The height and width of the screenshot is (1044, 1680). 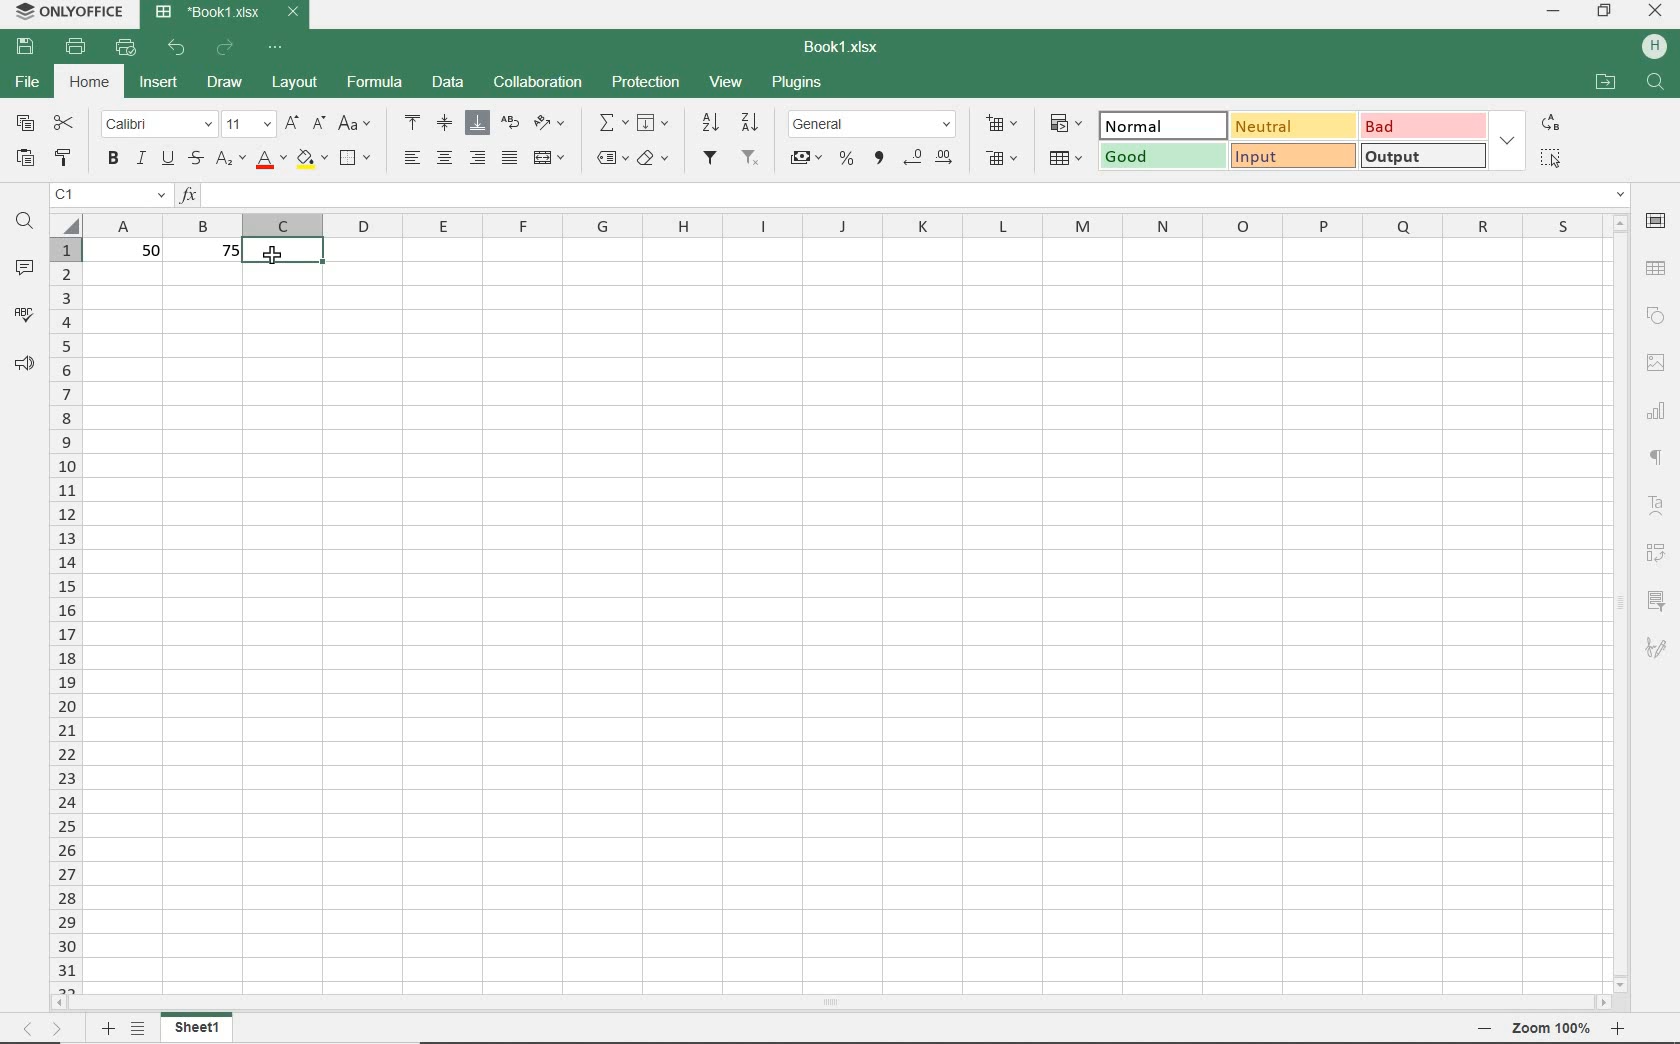 What do you see at coordinates (1548, 1030) in the screenshot?
I see `zoom` at bounding box center [1548, 1030].